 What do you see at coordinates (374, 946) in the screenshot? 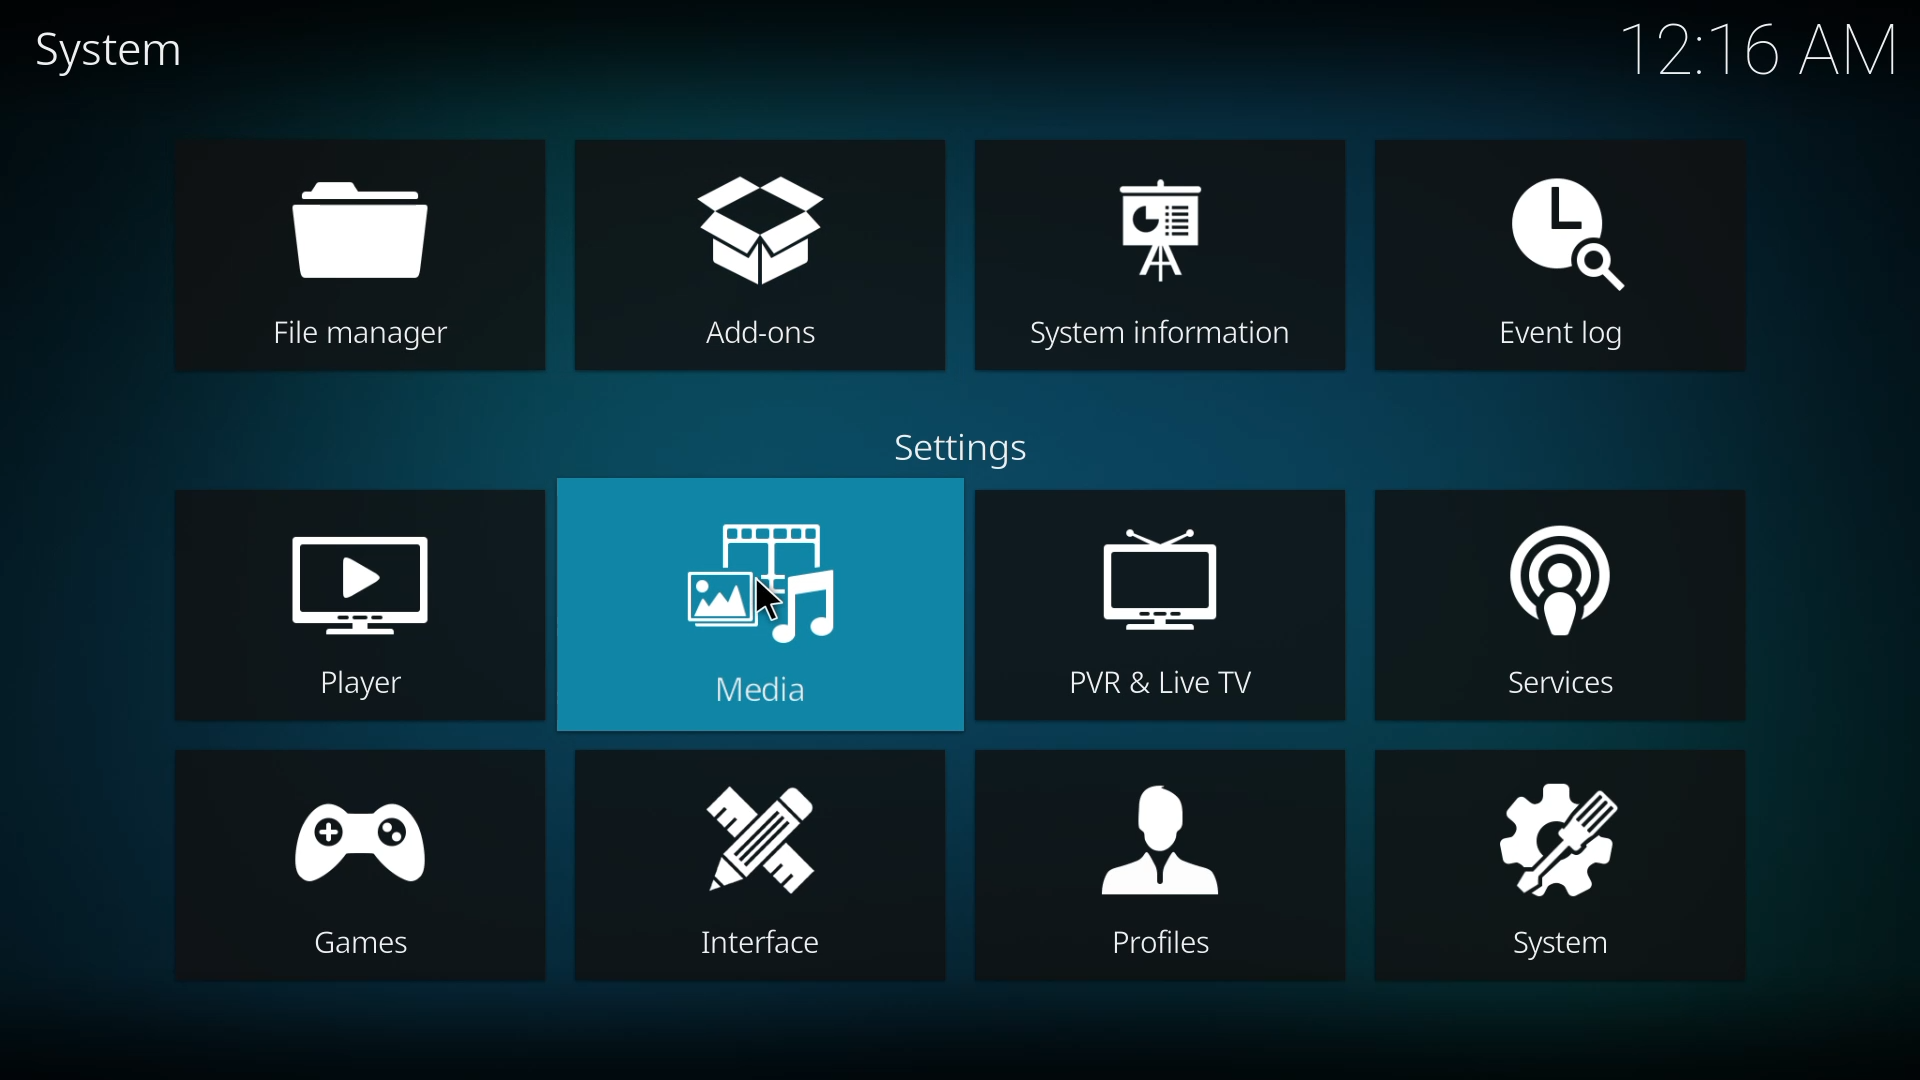
I see `Games` at bounding box center [374, 946].